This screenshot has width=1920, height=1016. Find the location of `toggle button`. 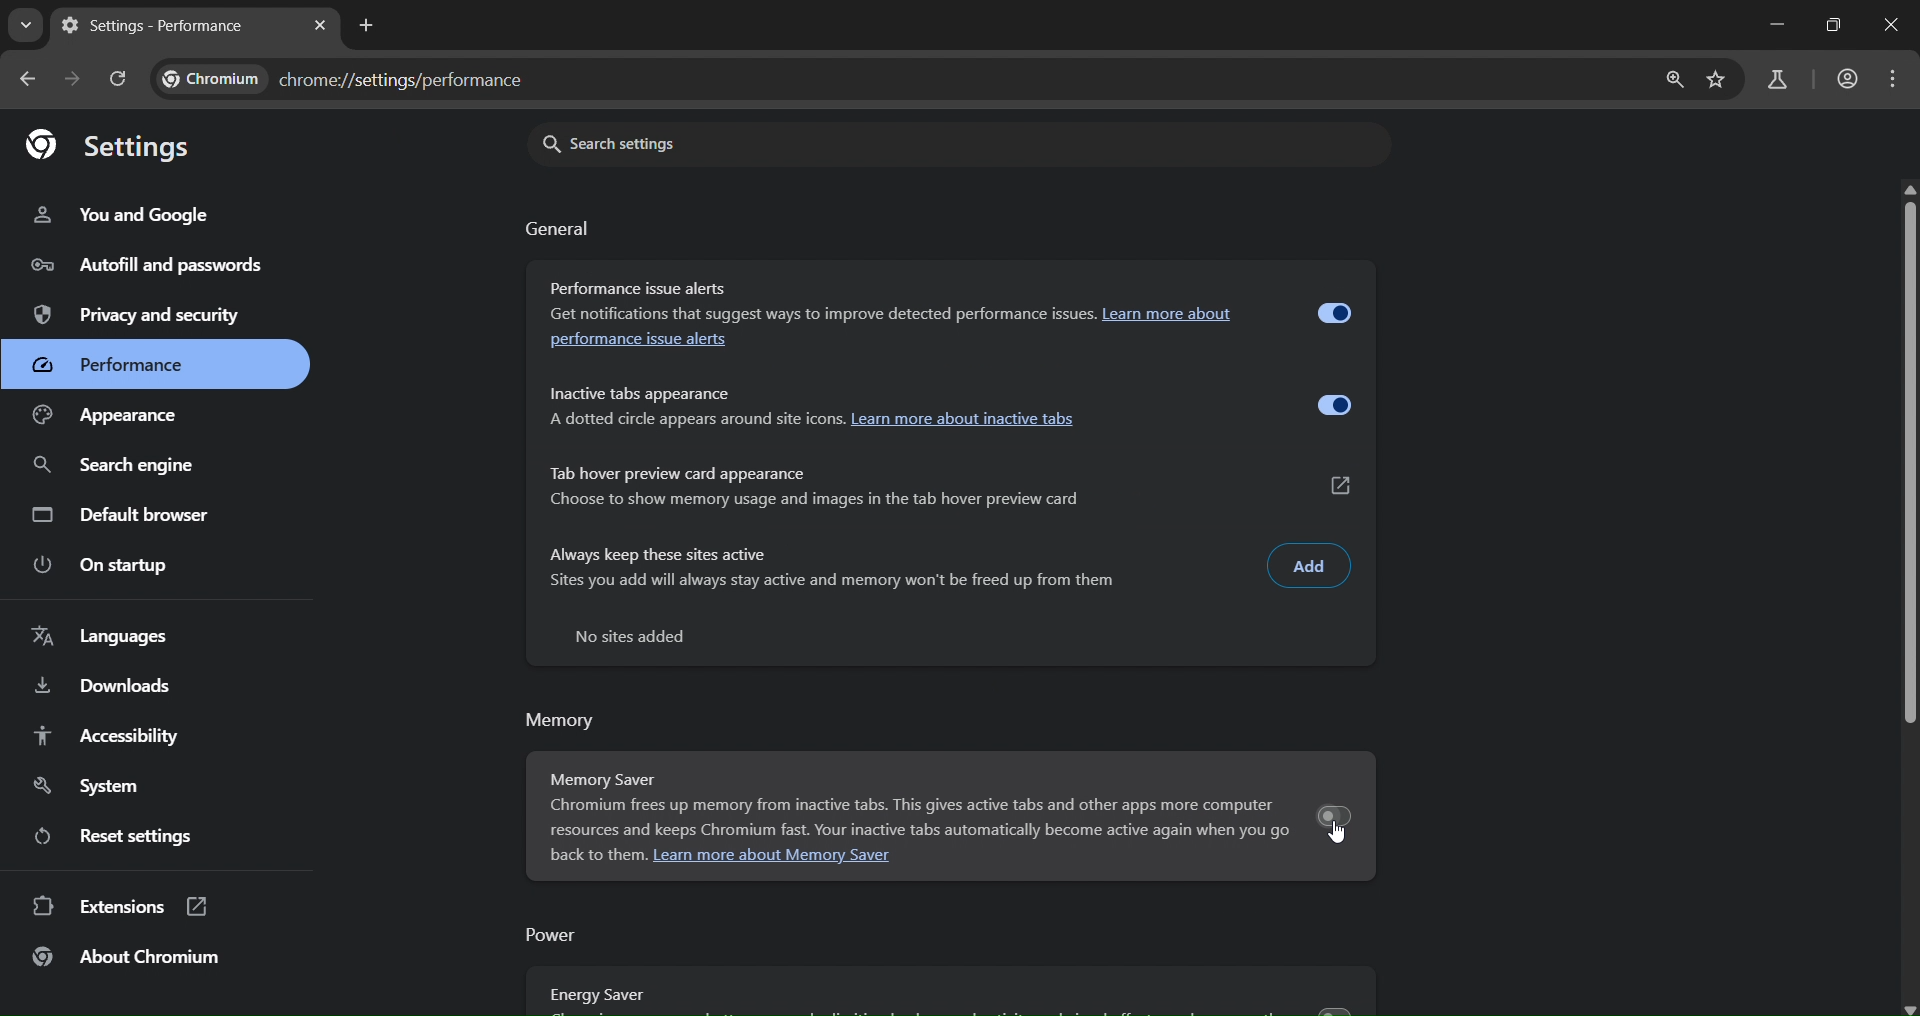

toggle button is located at coordinates (1336, 315).